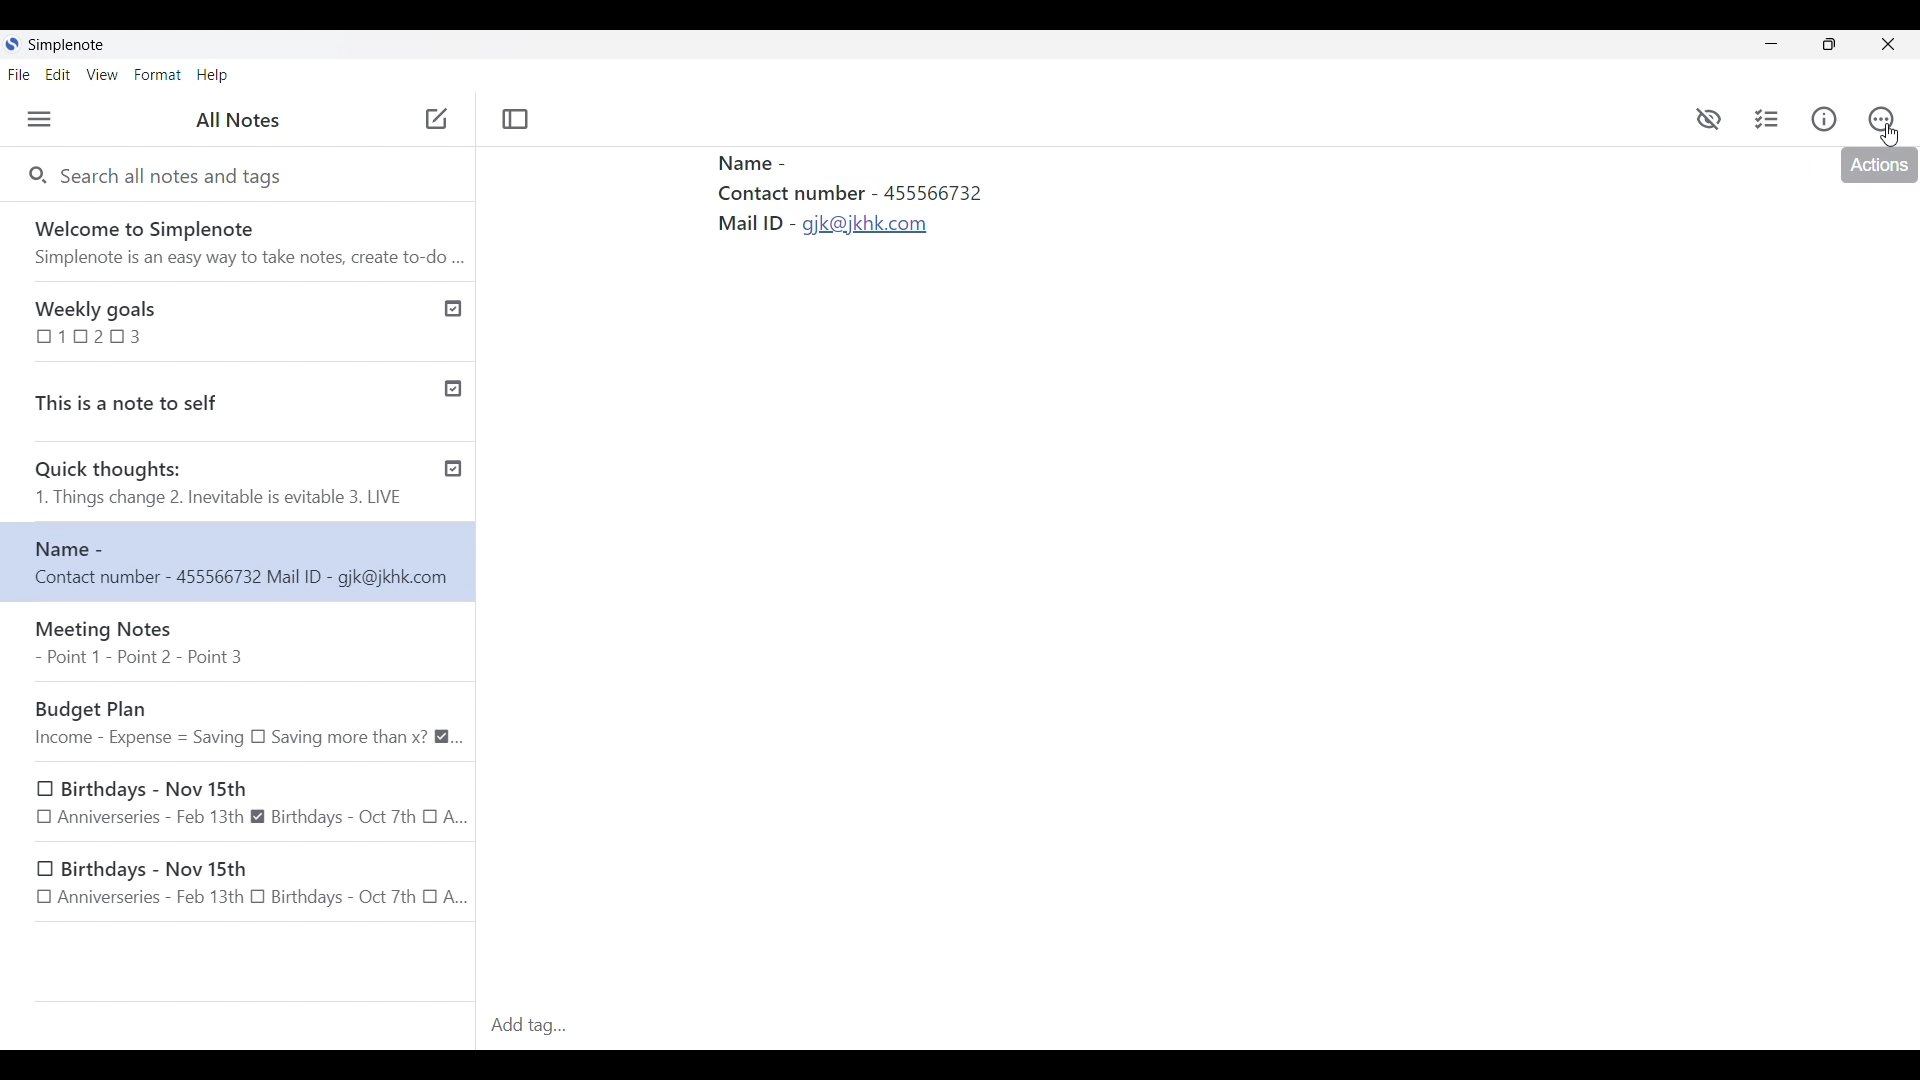 The image size is (1920, 1080). Describe the element at coordinates (1888, 135) in the screenshot. I see `Cursor ` at that location.